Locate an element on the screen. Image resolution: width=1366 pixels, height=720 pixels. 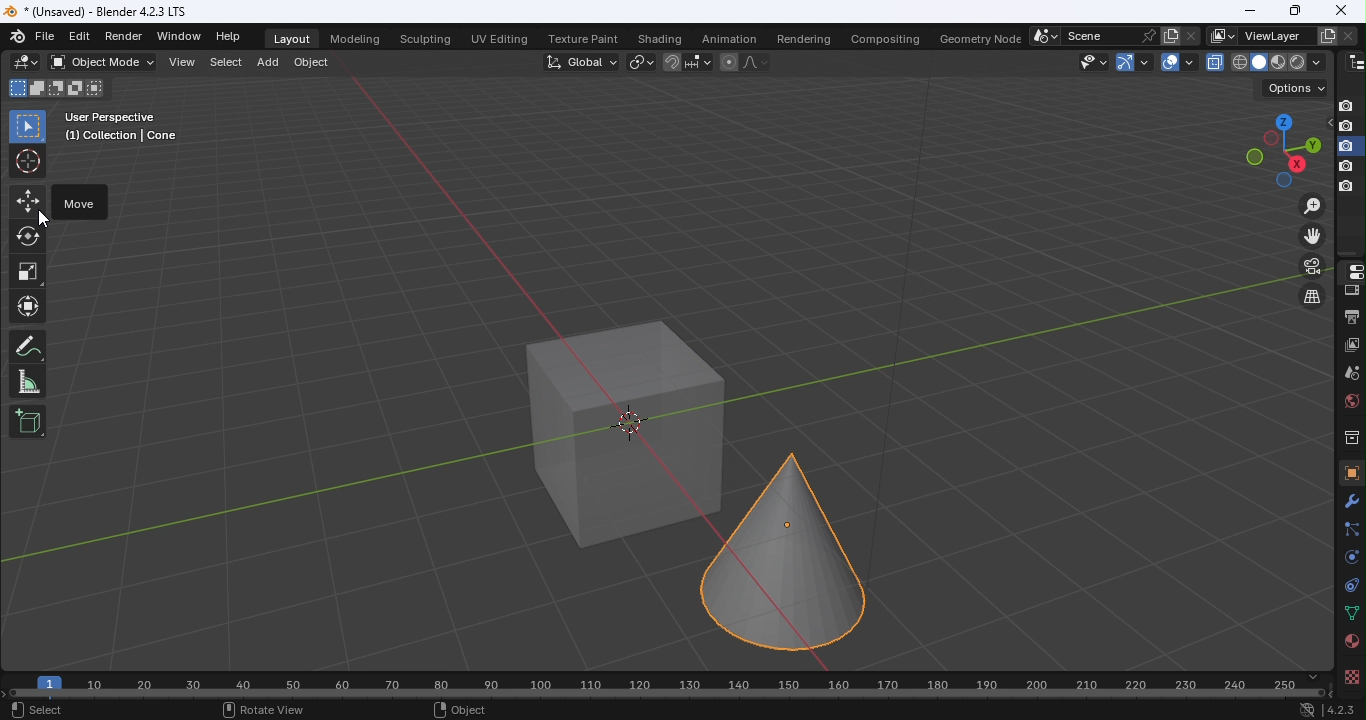
Scene is located at coordinates (1351, 372).